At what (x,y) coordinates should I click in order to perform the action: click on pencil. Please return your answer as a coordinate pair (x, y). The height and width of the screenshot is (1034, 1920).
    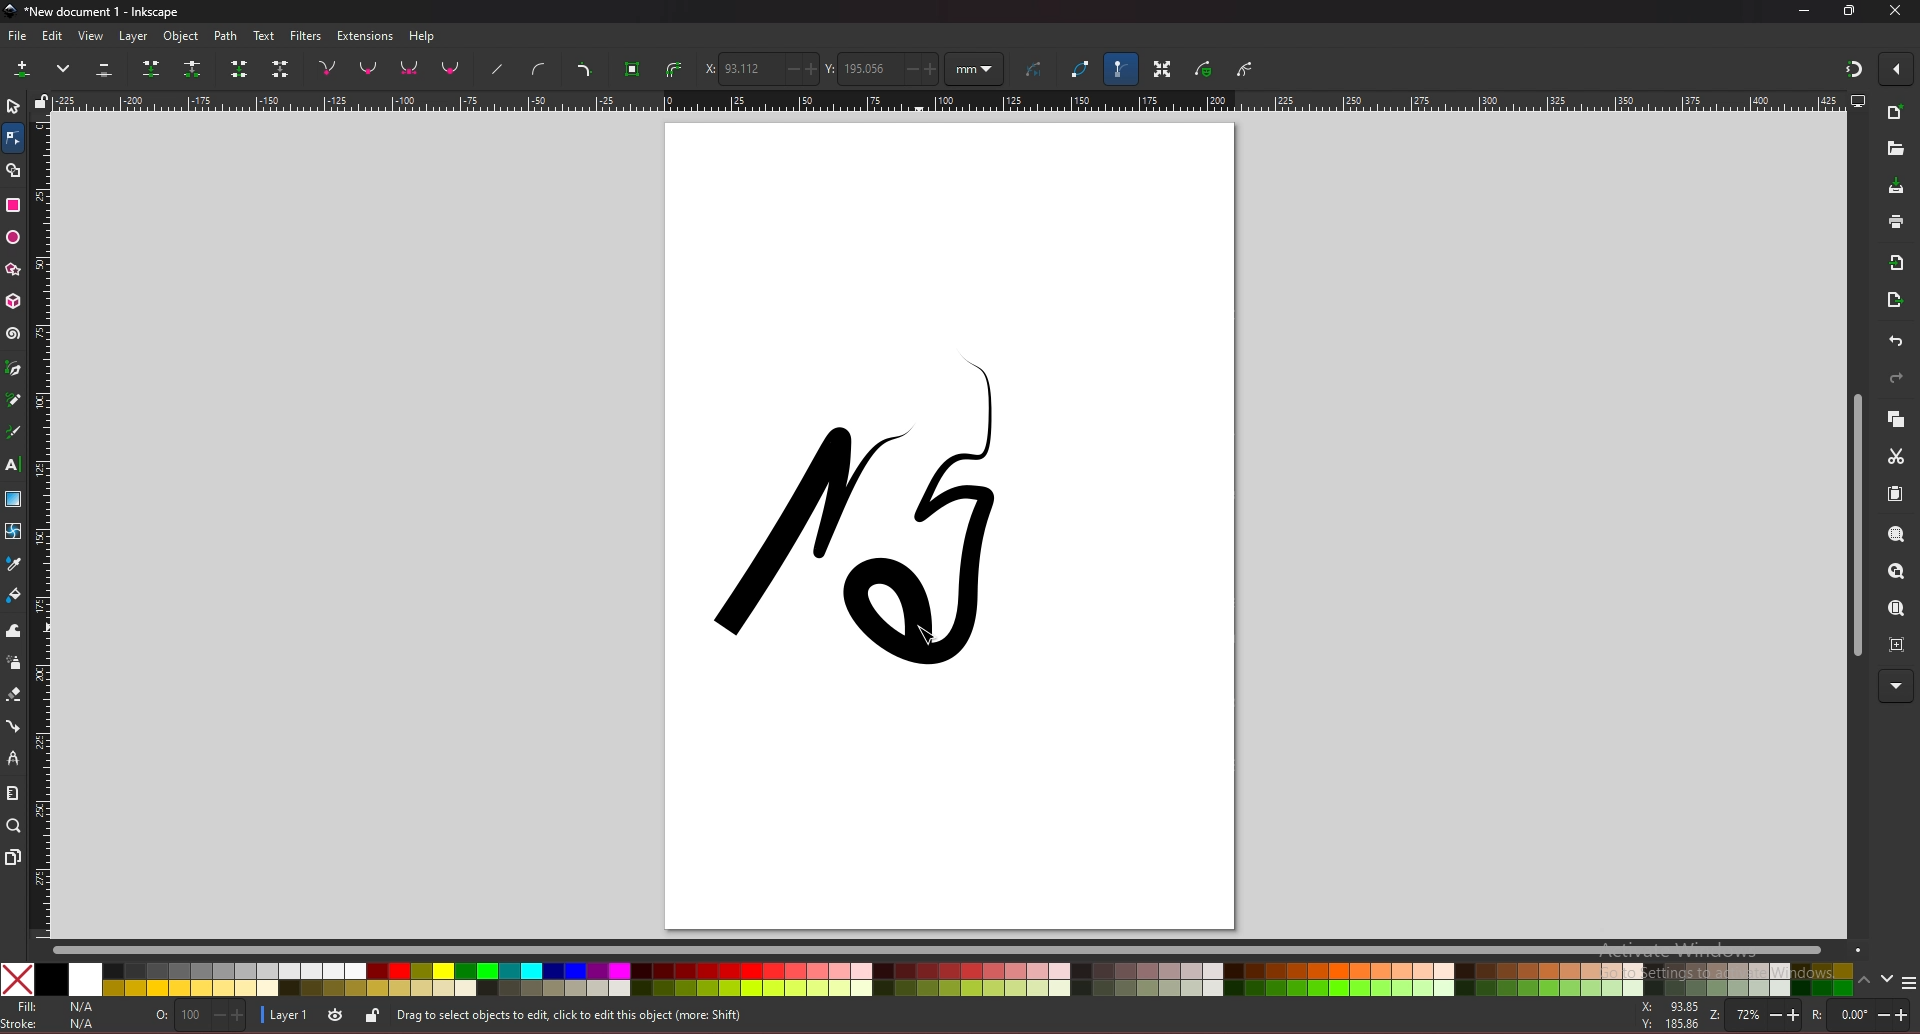
    Looking at the image, I should click on (14, 398).